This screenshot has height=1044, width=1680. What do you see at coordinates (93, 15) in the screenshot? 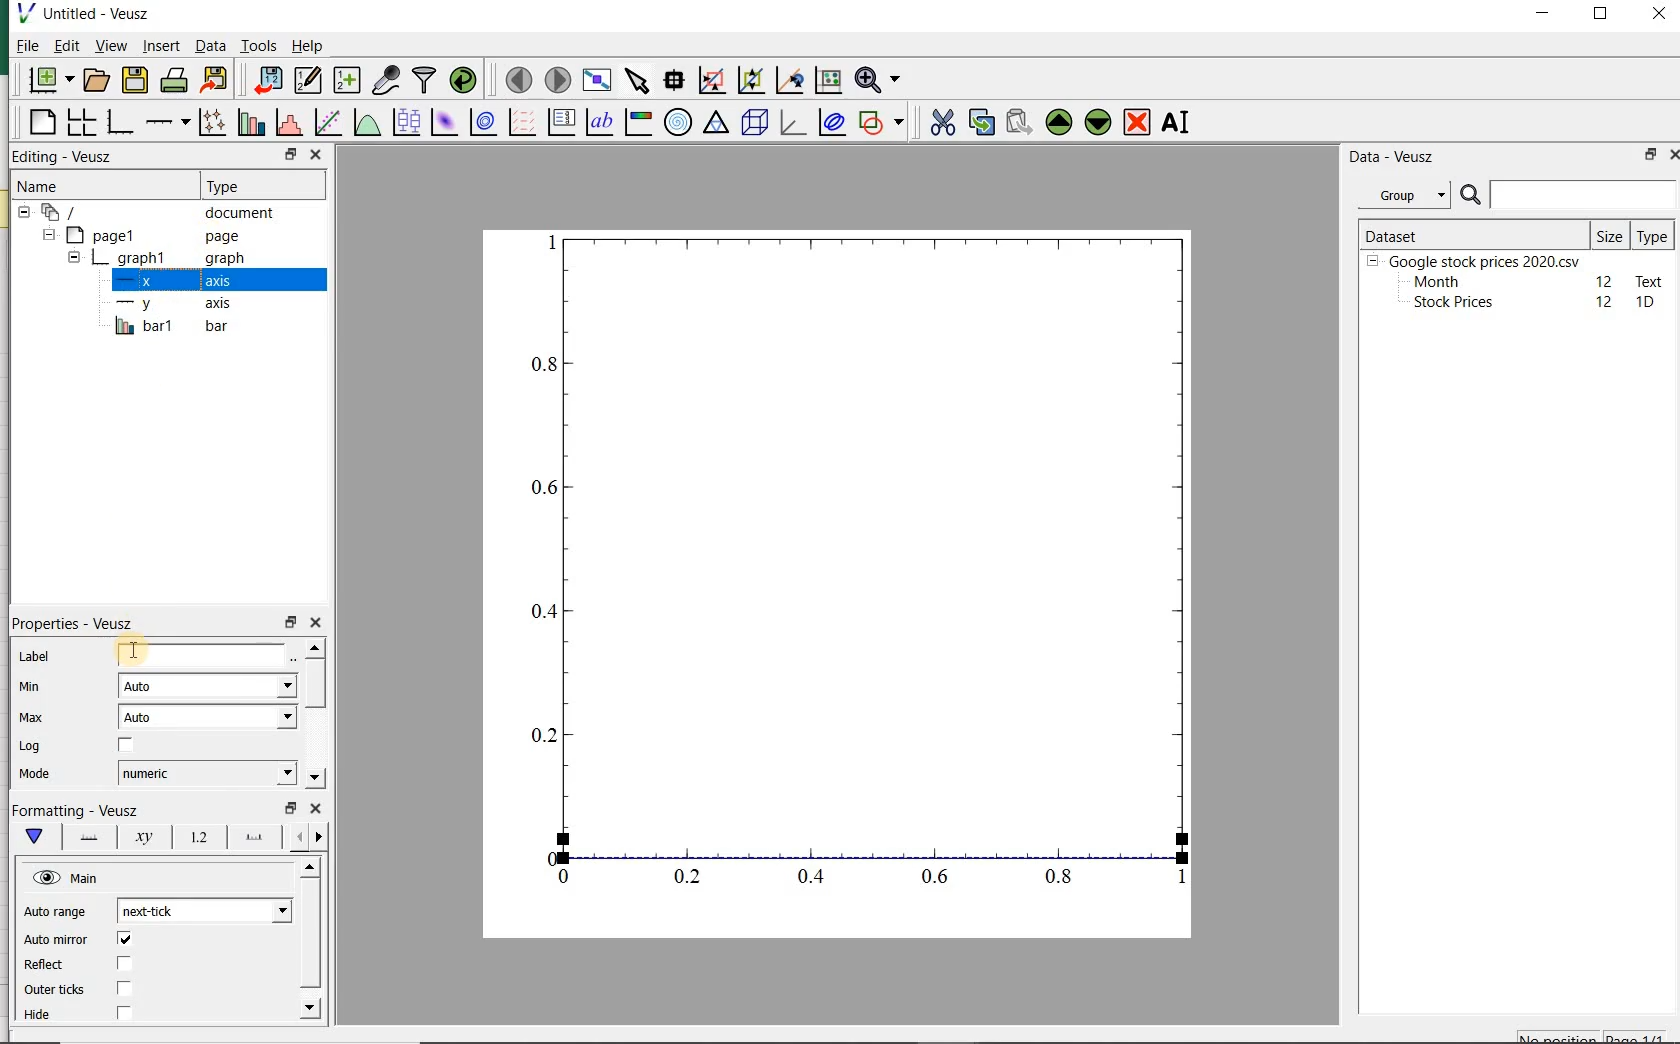
I see `Untitled-Veusz` at bounding box center [93, 15].